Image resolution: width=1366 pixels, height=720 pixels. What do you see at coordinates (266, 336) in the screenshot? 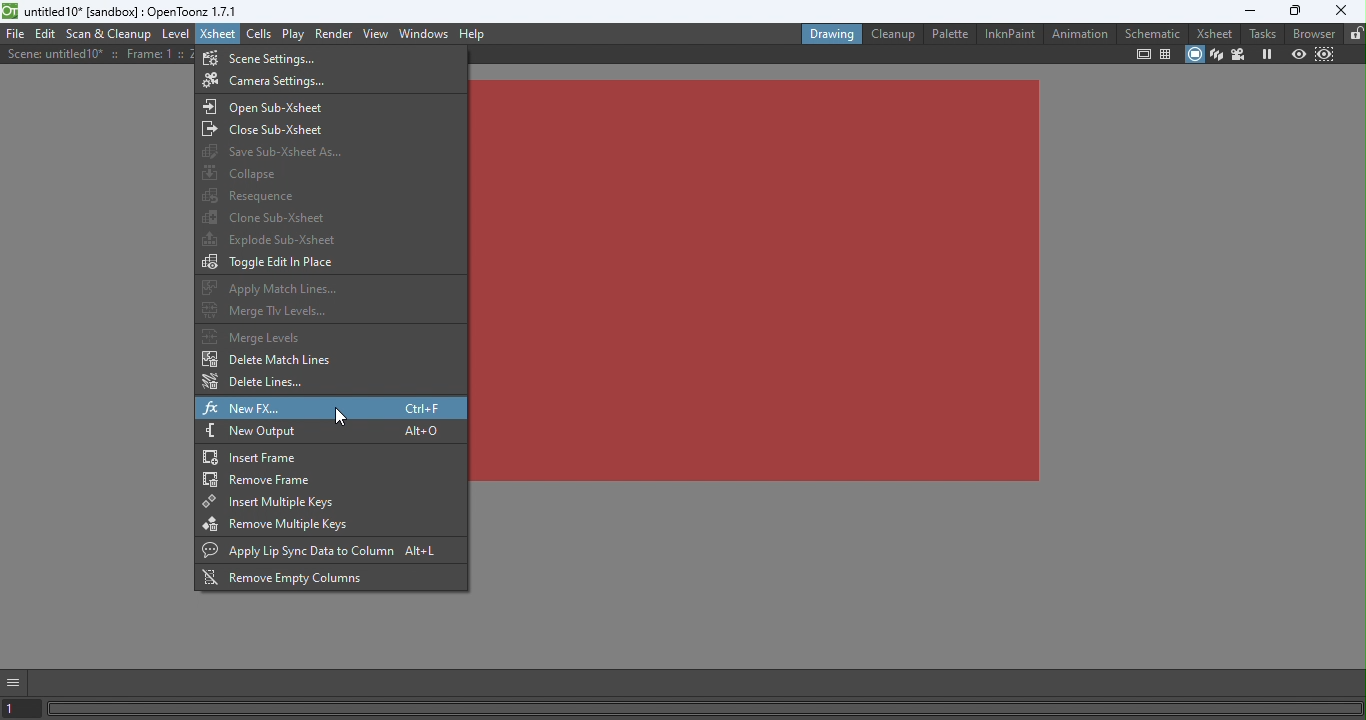
I see `Merge levels` at bounding box center [266, 336].